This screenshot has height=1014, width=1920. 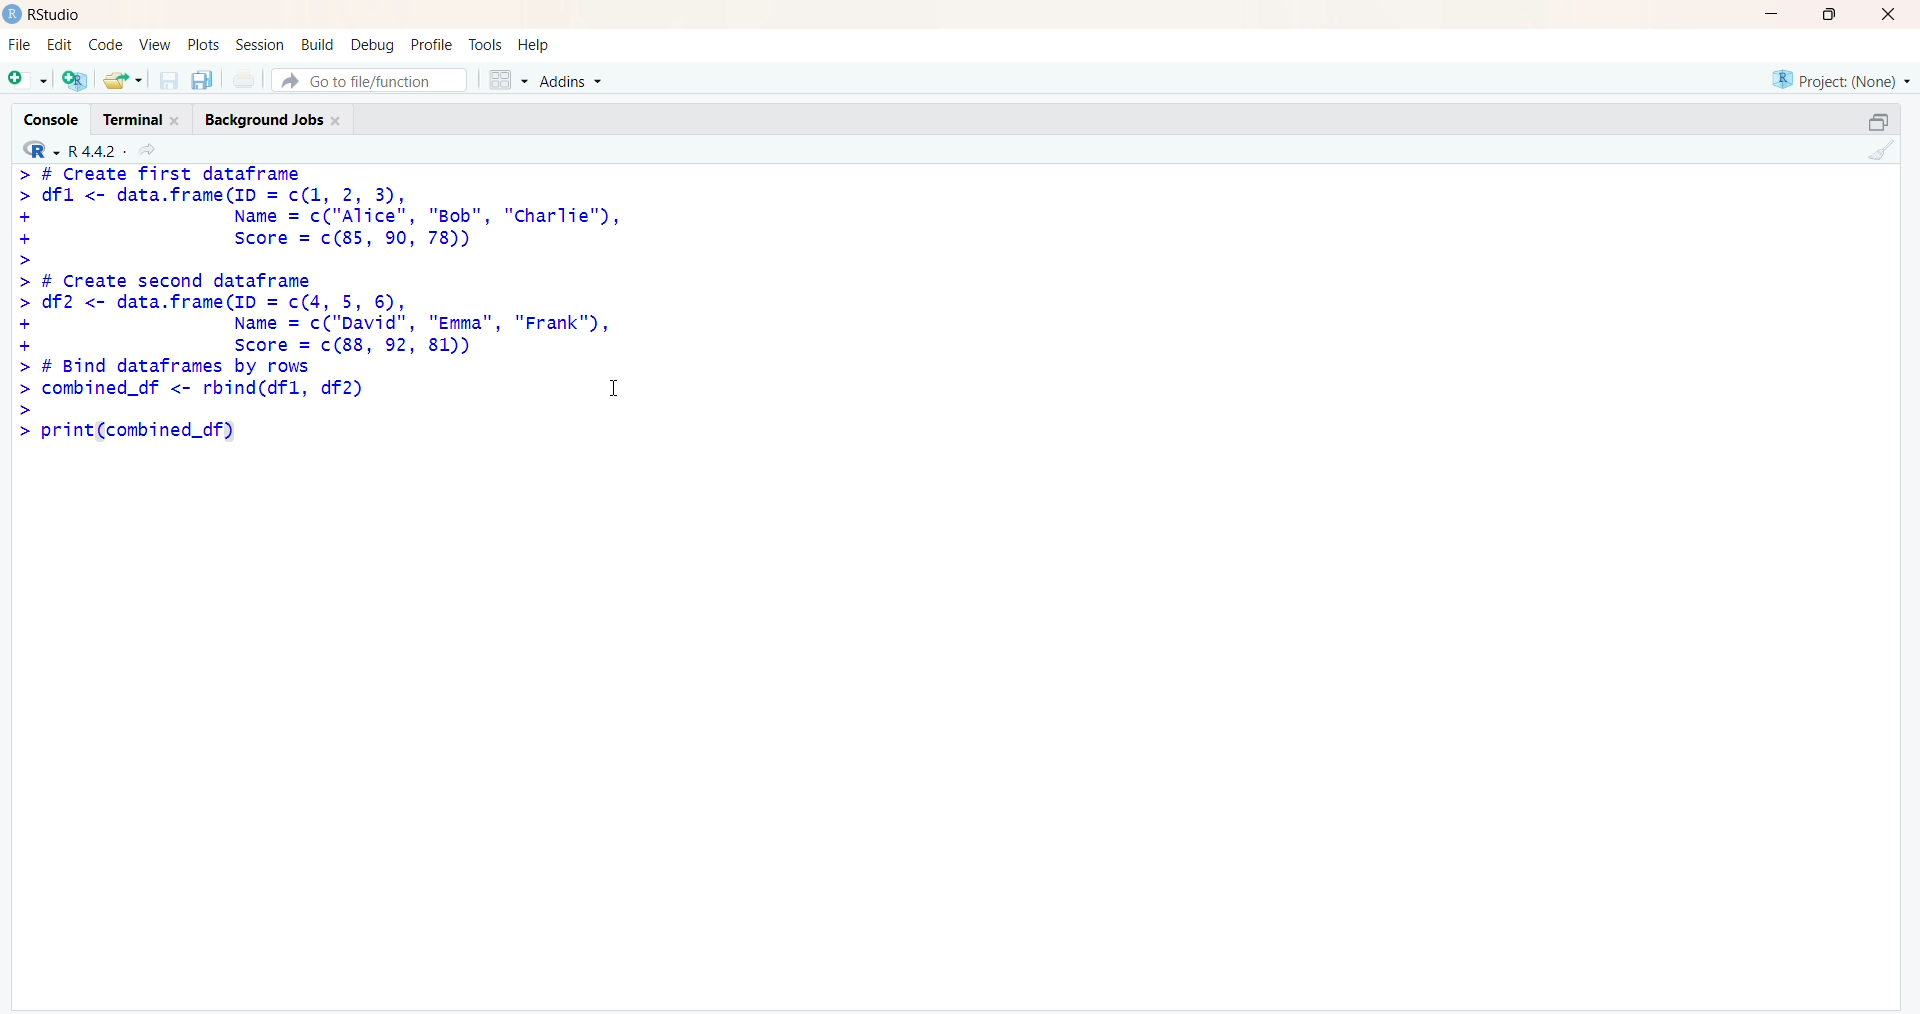 What do you see at coordinates (125, 80) in the screenshot?
I see `open exixting file` at bounding box center [125, 80].